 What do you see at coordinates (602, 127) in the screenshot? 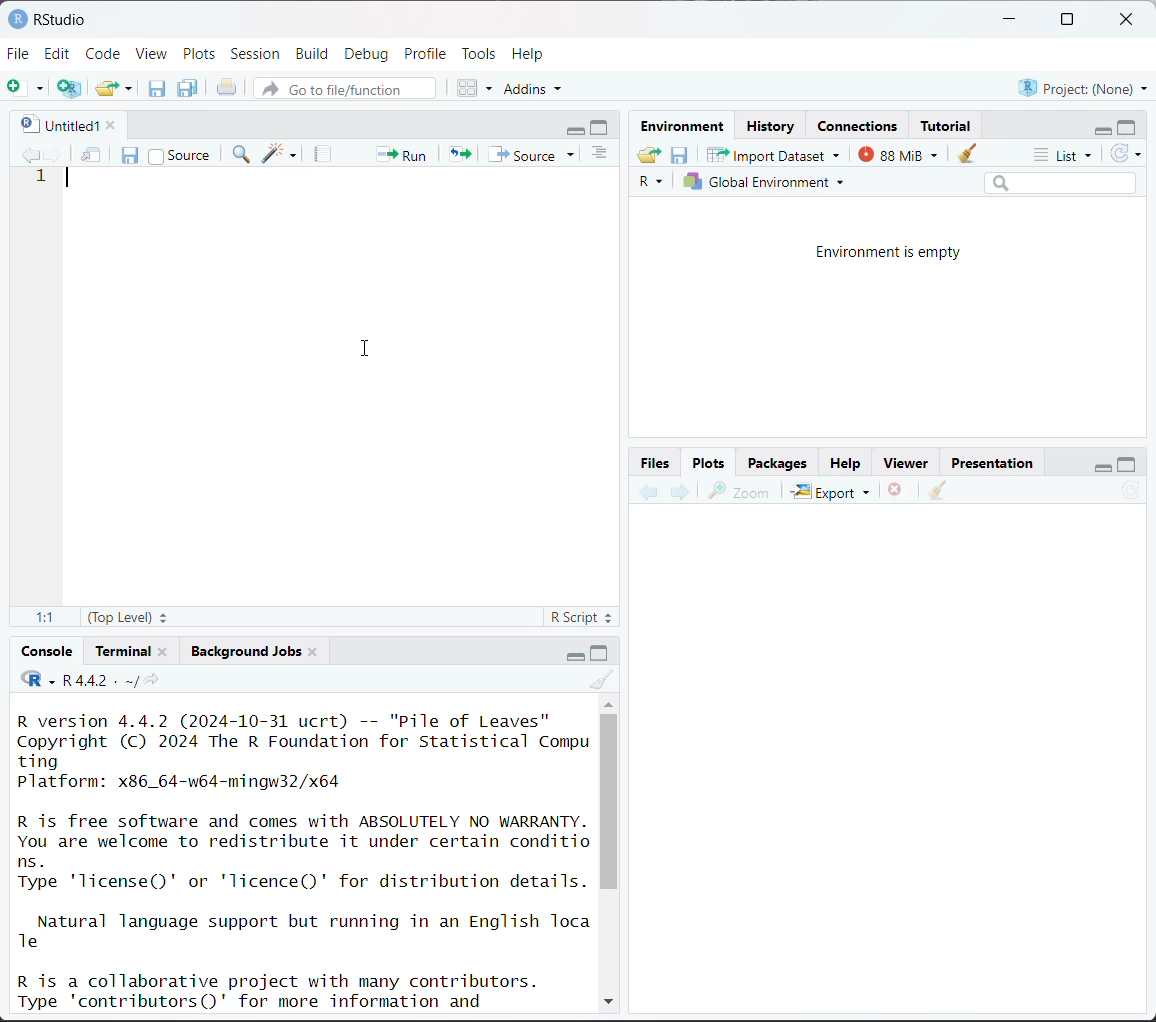
I see `maximize` at bounding box center [602, 127].